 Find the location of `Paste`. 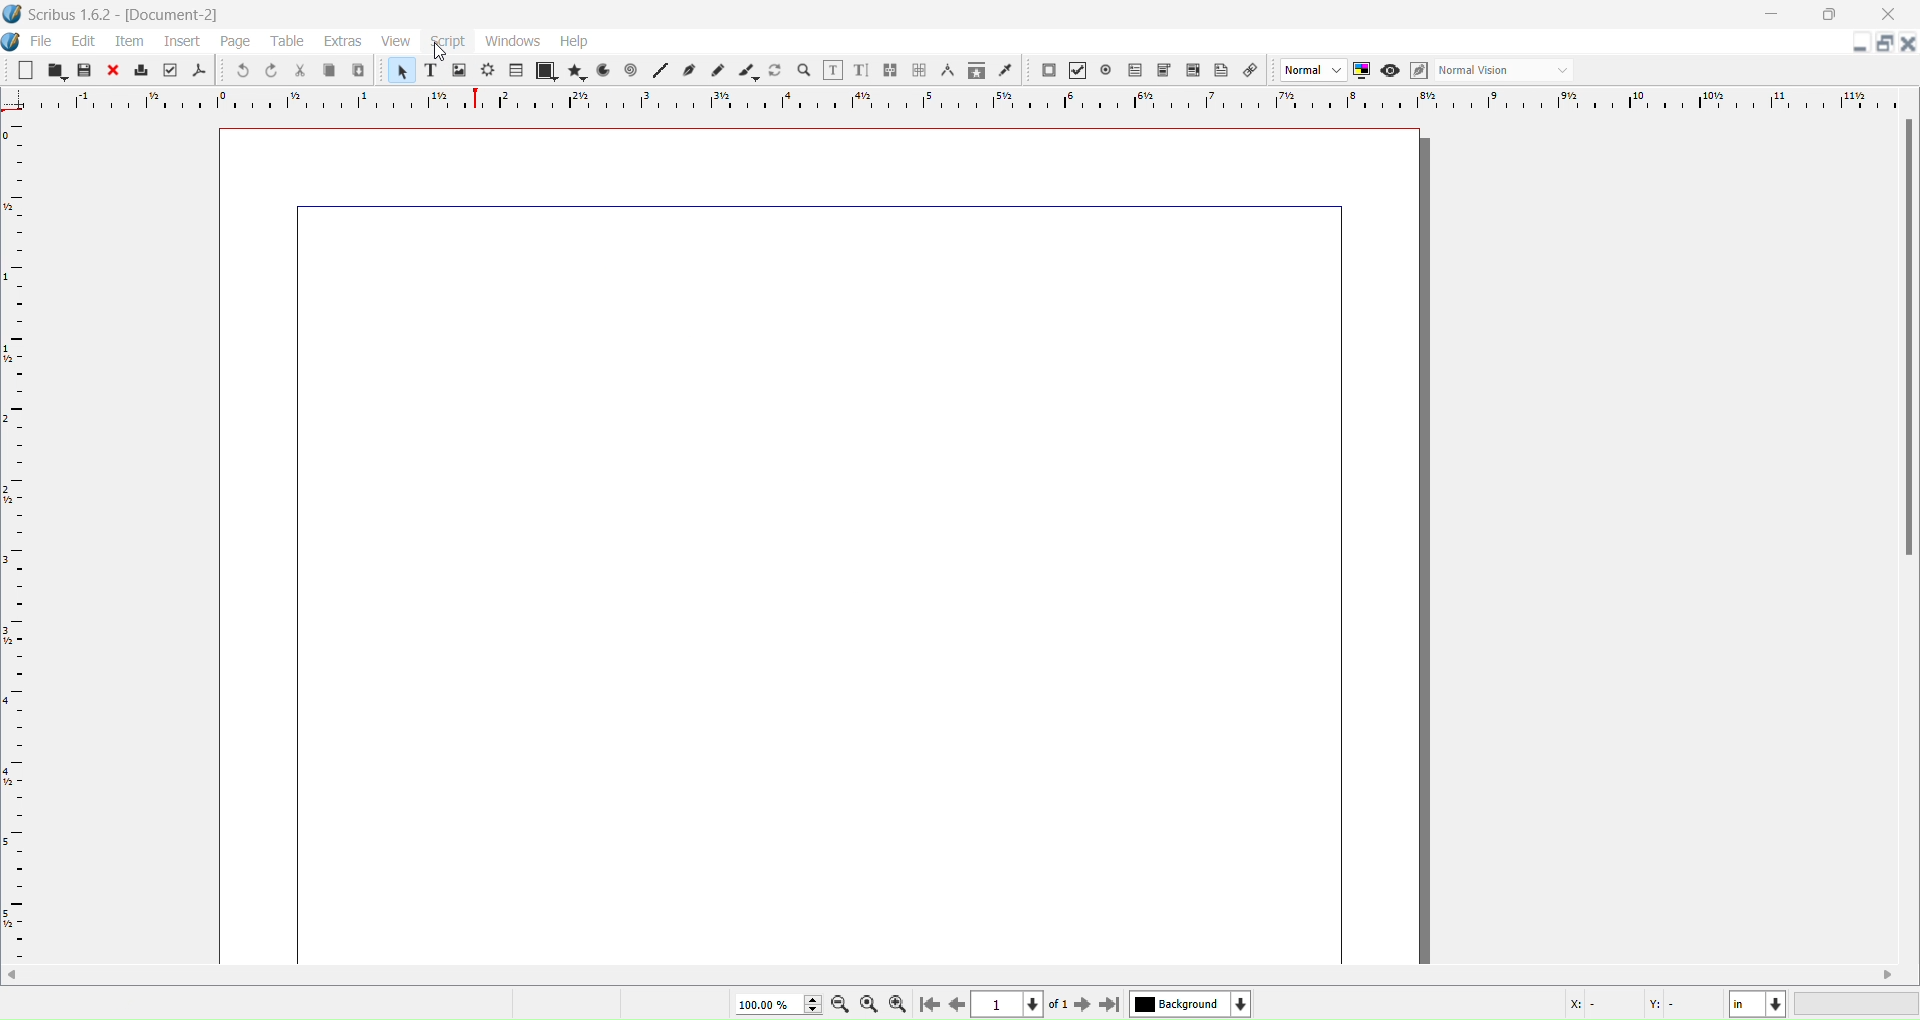

Paste is located at coordinates (360, 71).